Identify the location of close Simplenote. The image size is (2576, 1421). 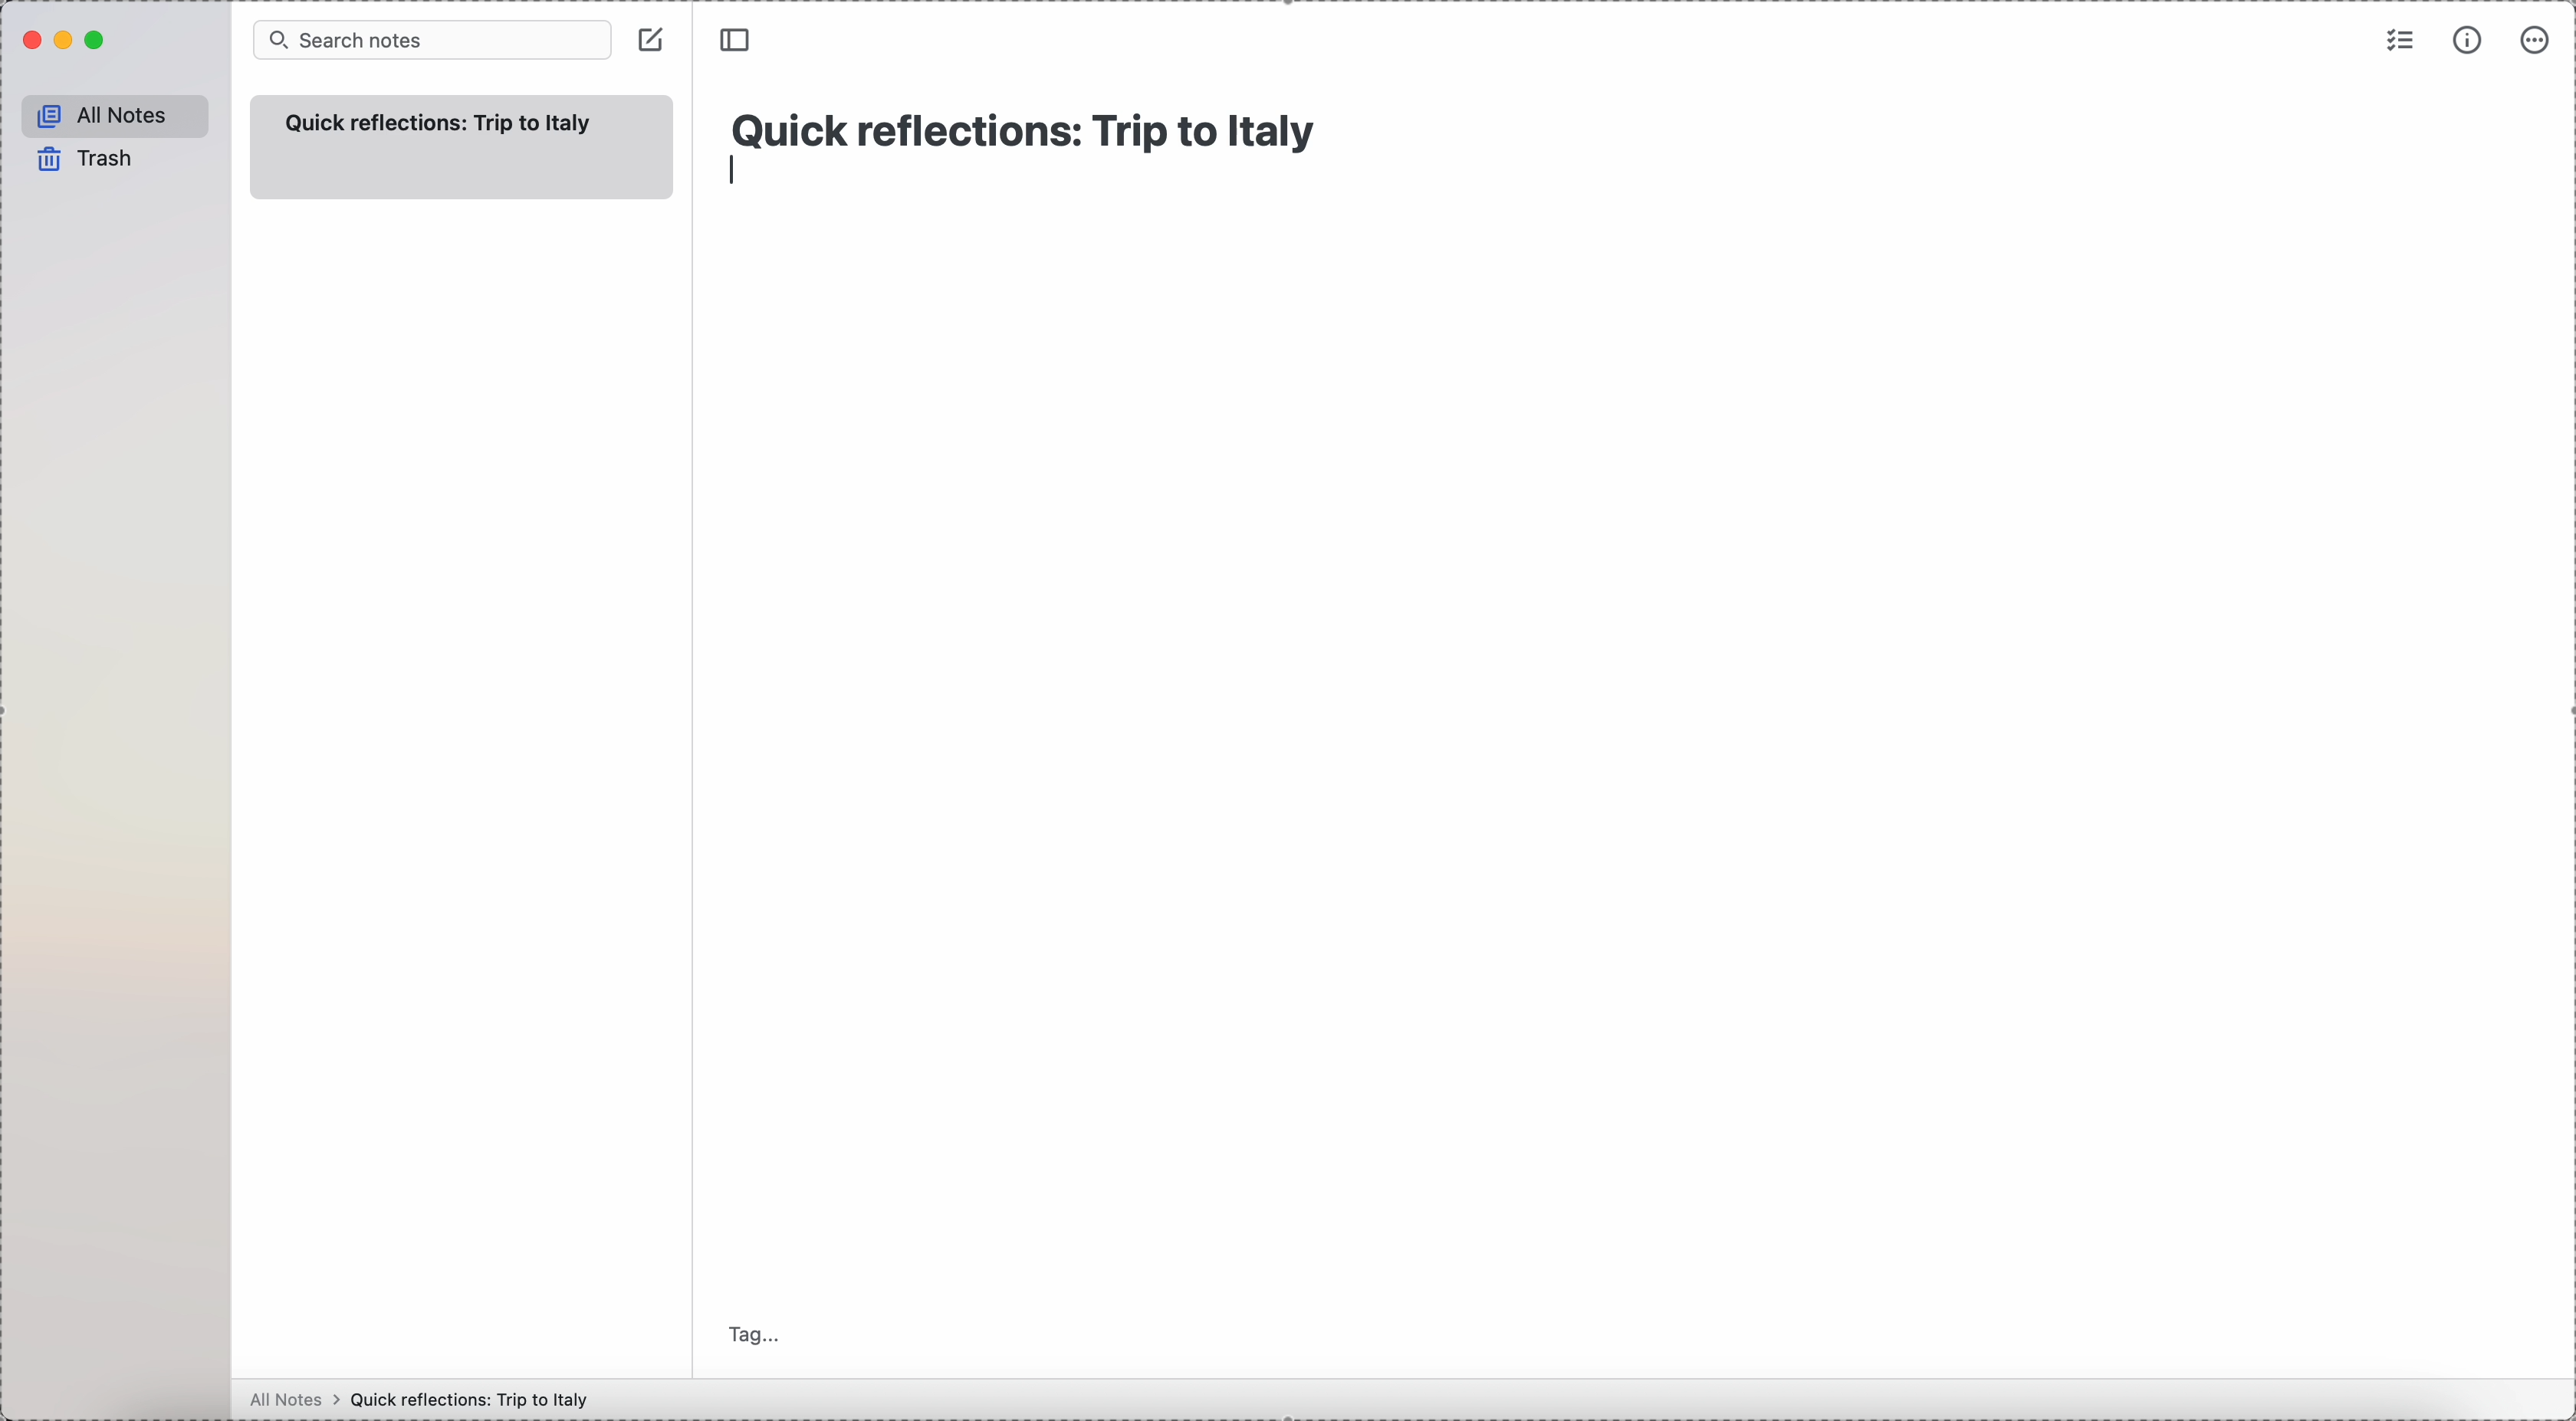
(29, 40).